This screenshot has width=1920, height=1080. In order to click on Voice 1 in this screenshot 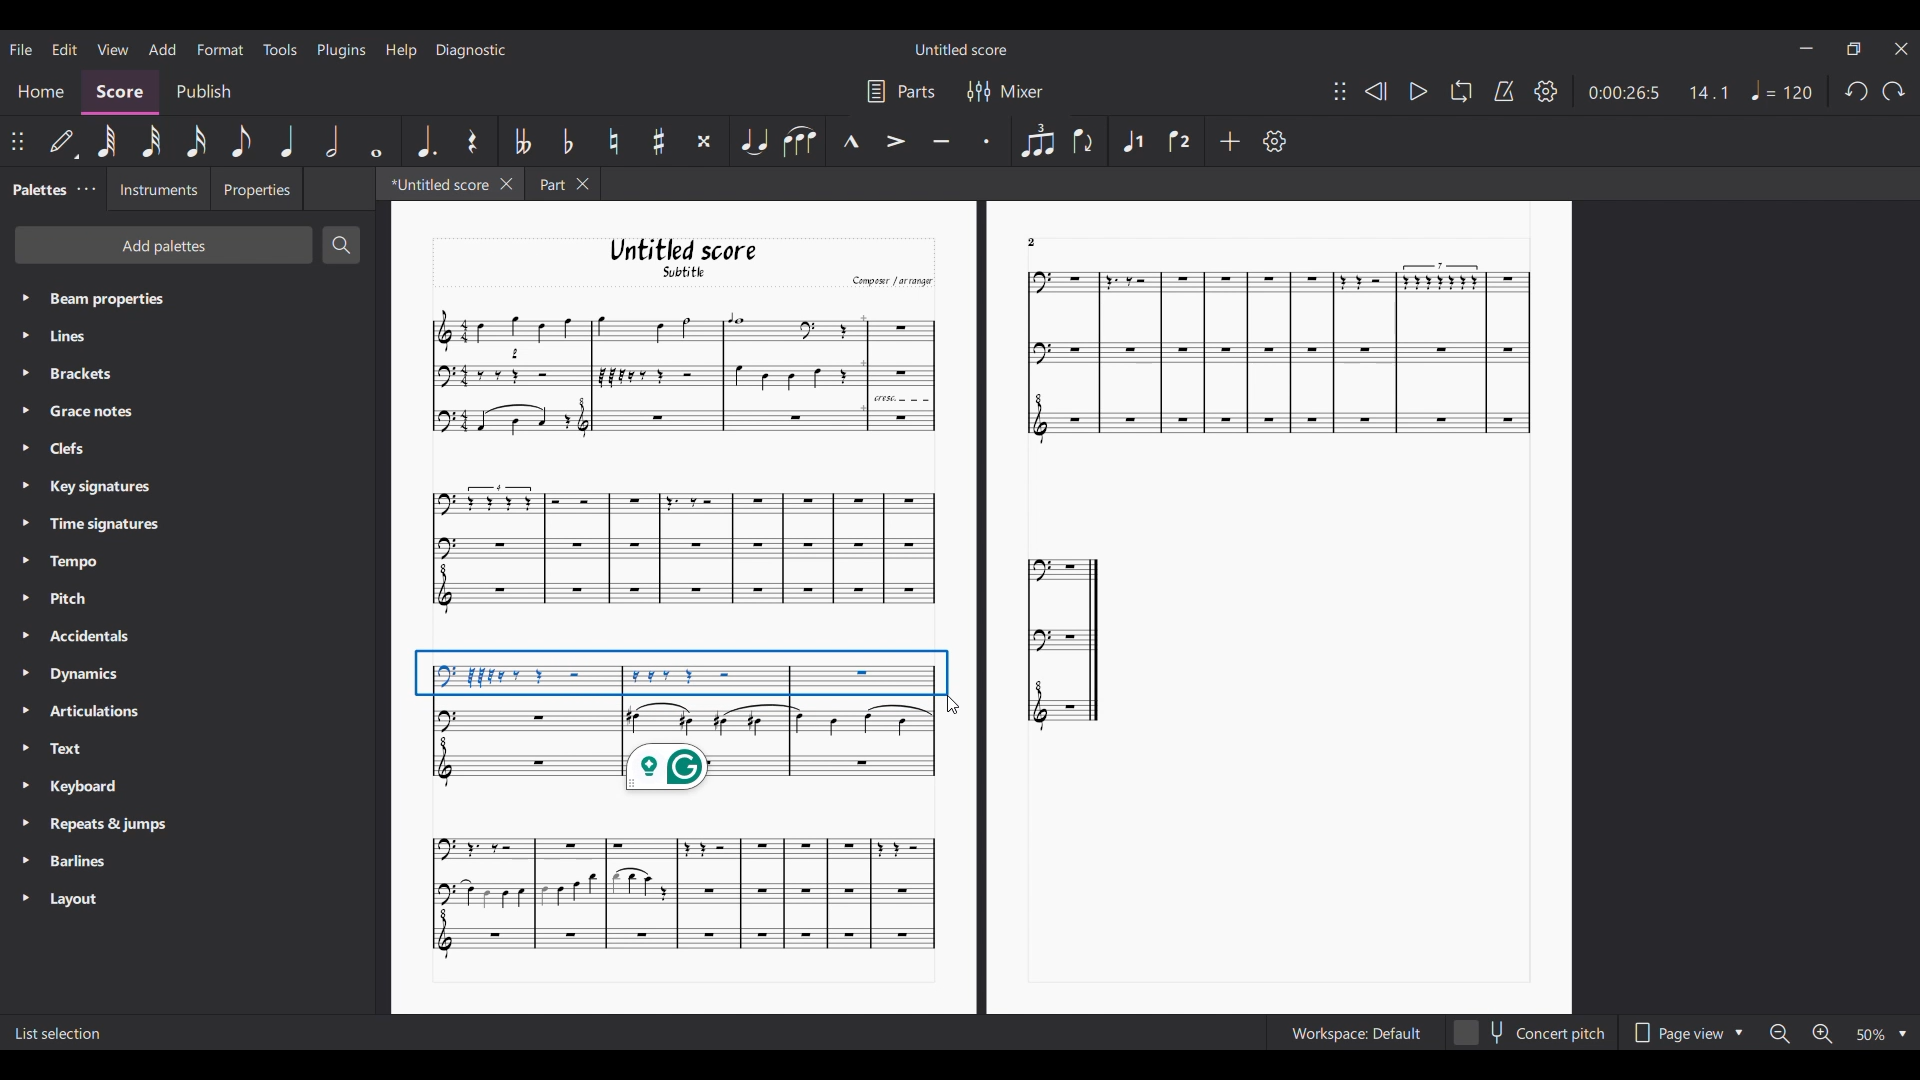, I will do `click(1132, 141)`.